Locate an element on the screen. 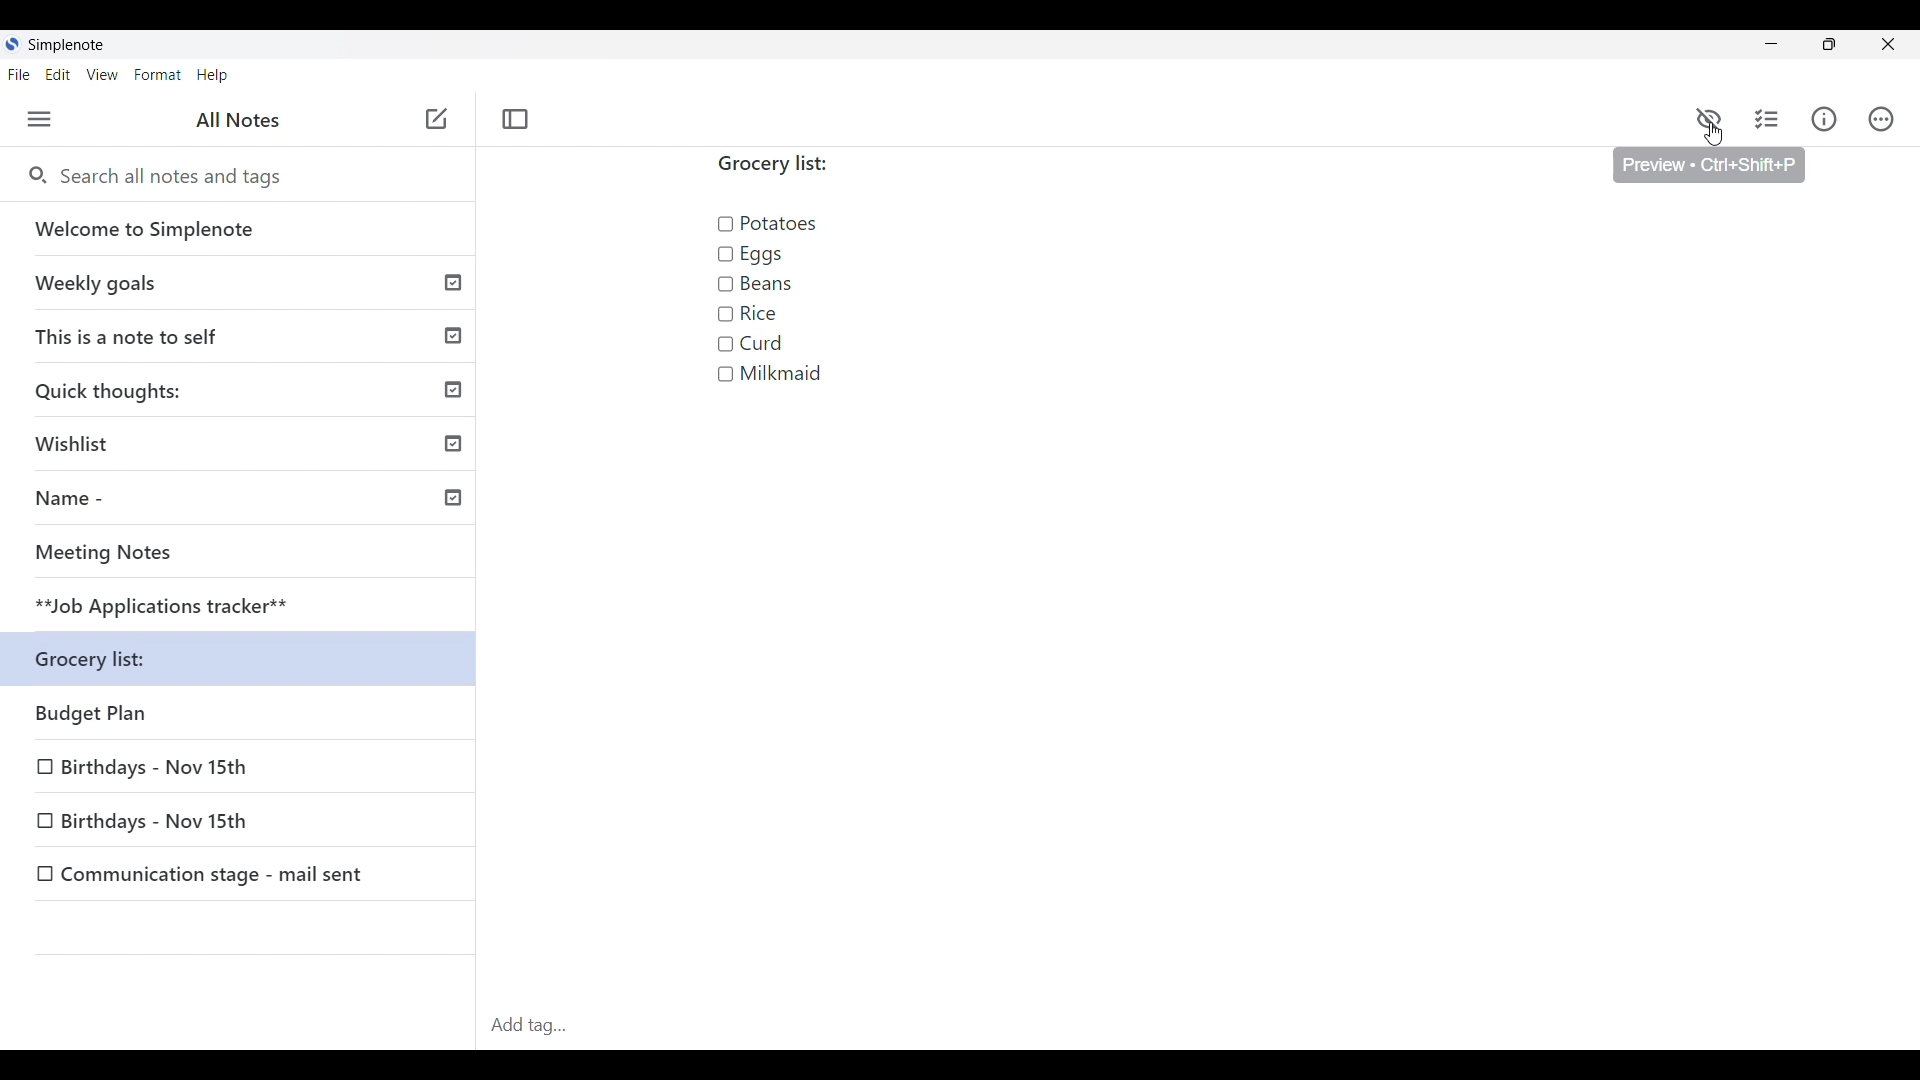 Image resolution: width=1920 pixels, height=1080 pixels. **Job Applications tracker** is located at coordinates (244, 607).